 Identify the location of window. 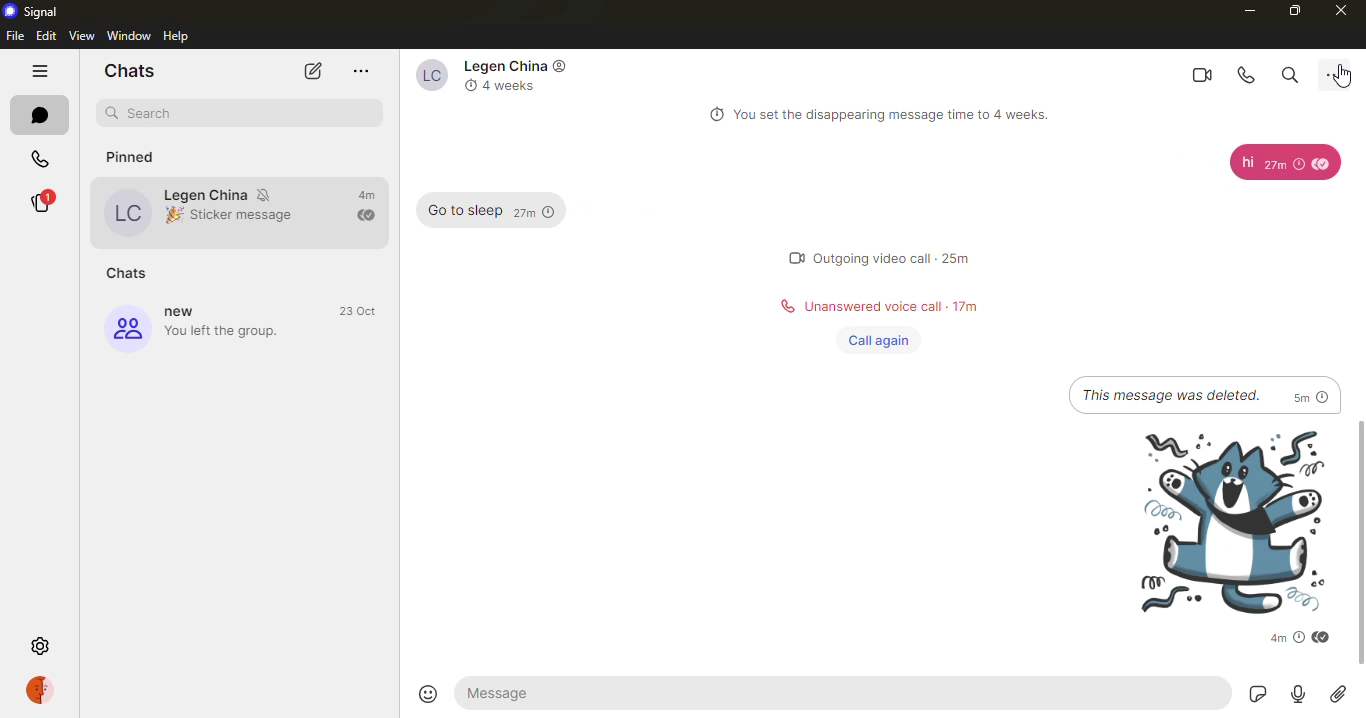
(129, 35).